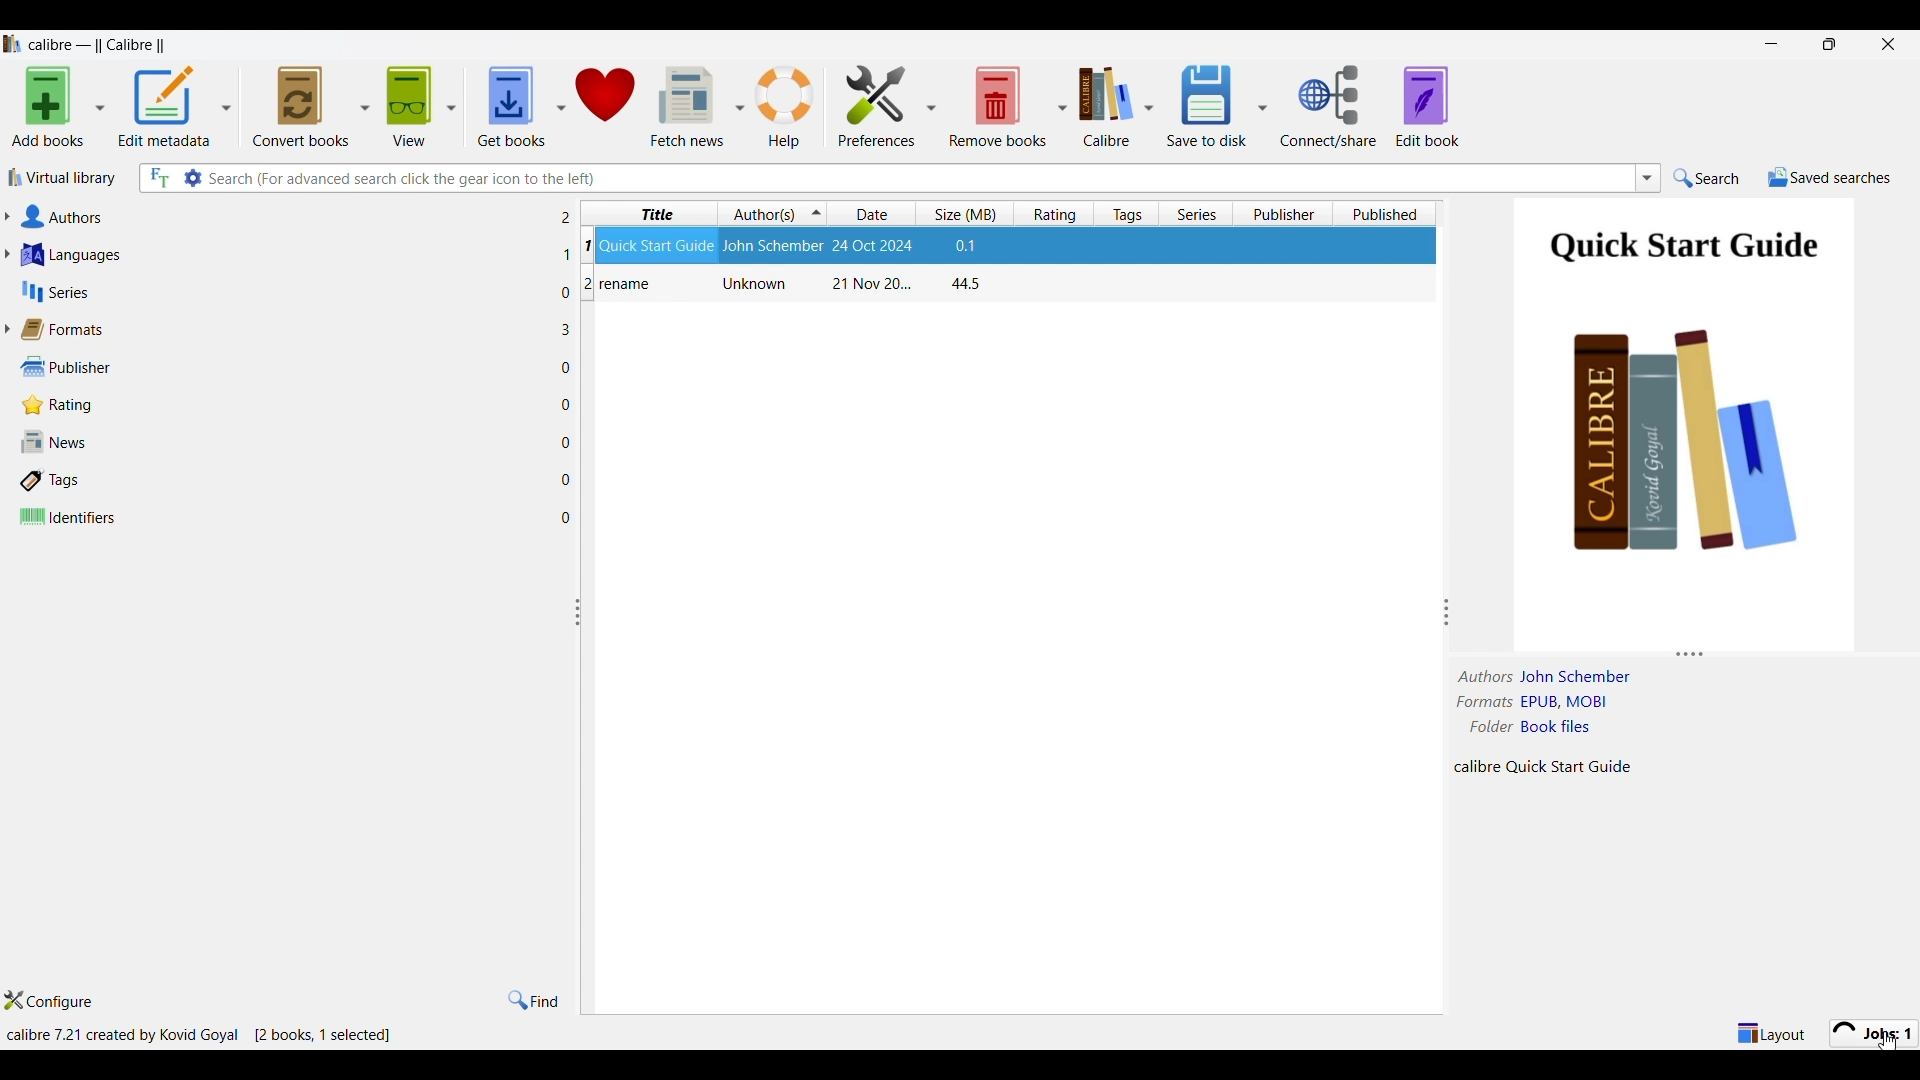  I want to click on Preview of selected file, so click(1682, 414).